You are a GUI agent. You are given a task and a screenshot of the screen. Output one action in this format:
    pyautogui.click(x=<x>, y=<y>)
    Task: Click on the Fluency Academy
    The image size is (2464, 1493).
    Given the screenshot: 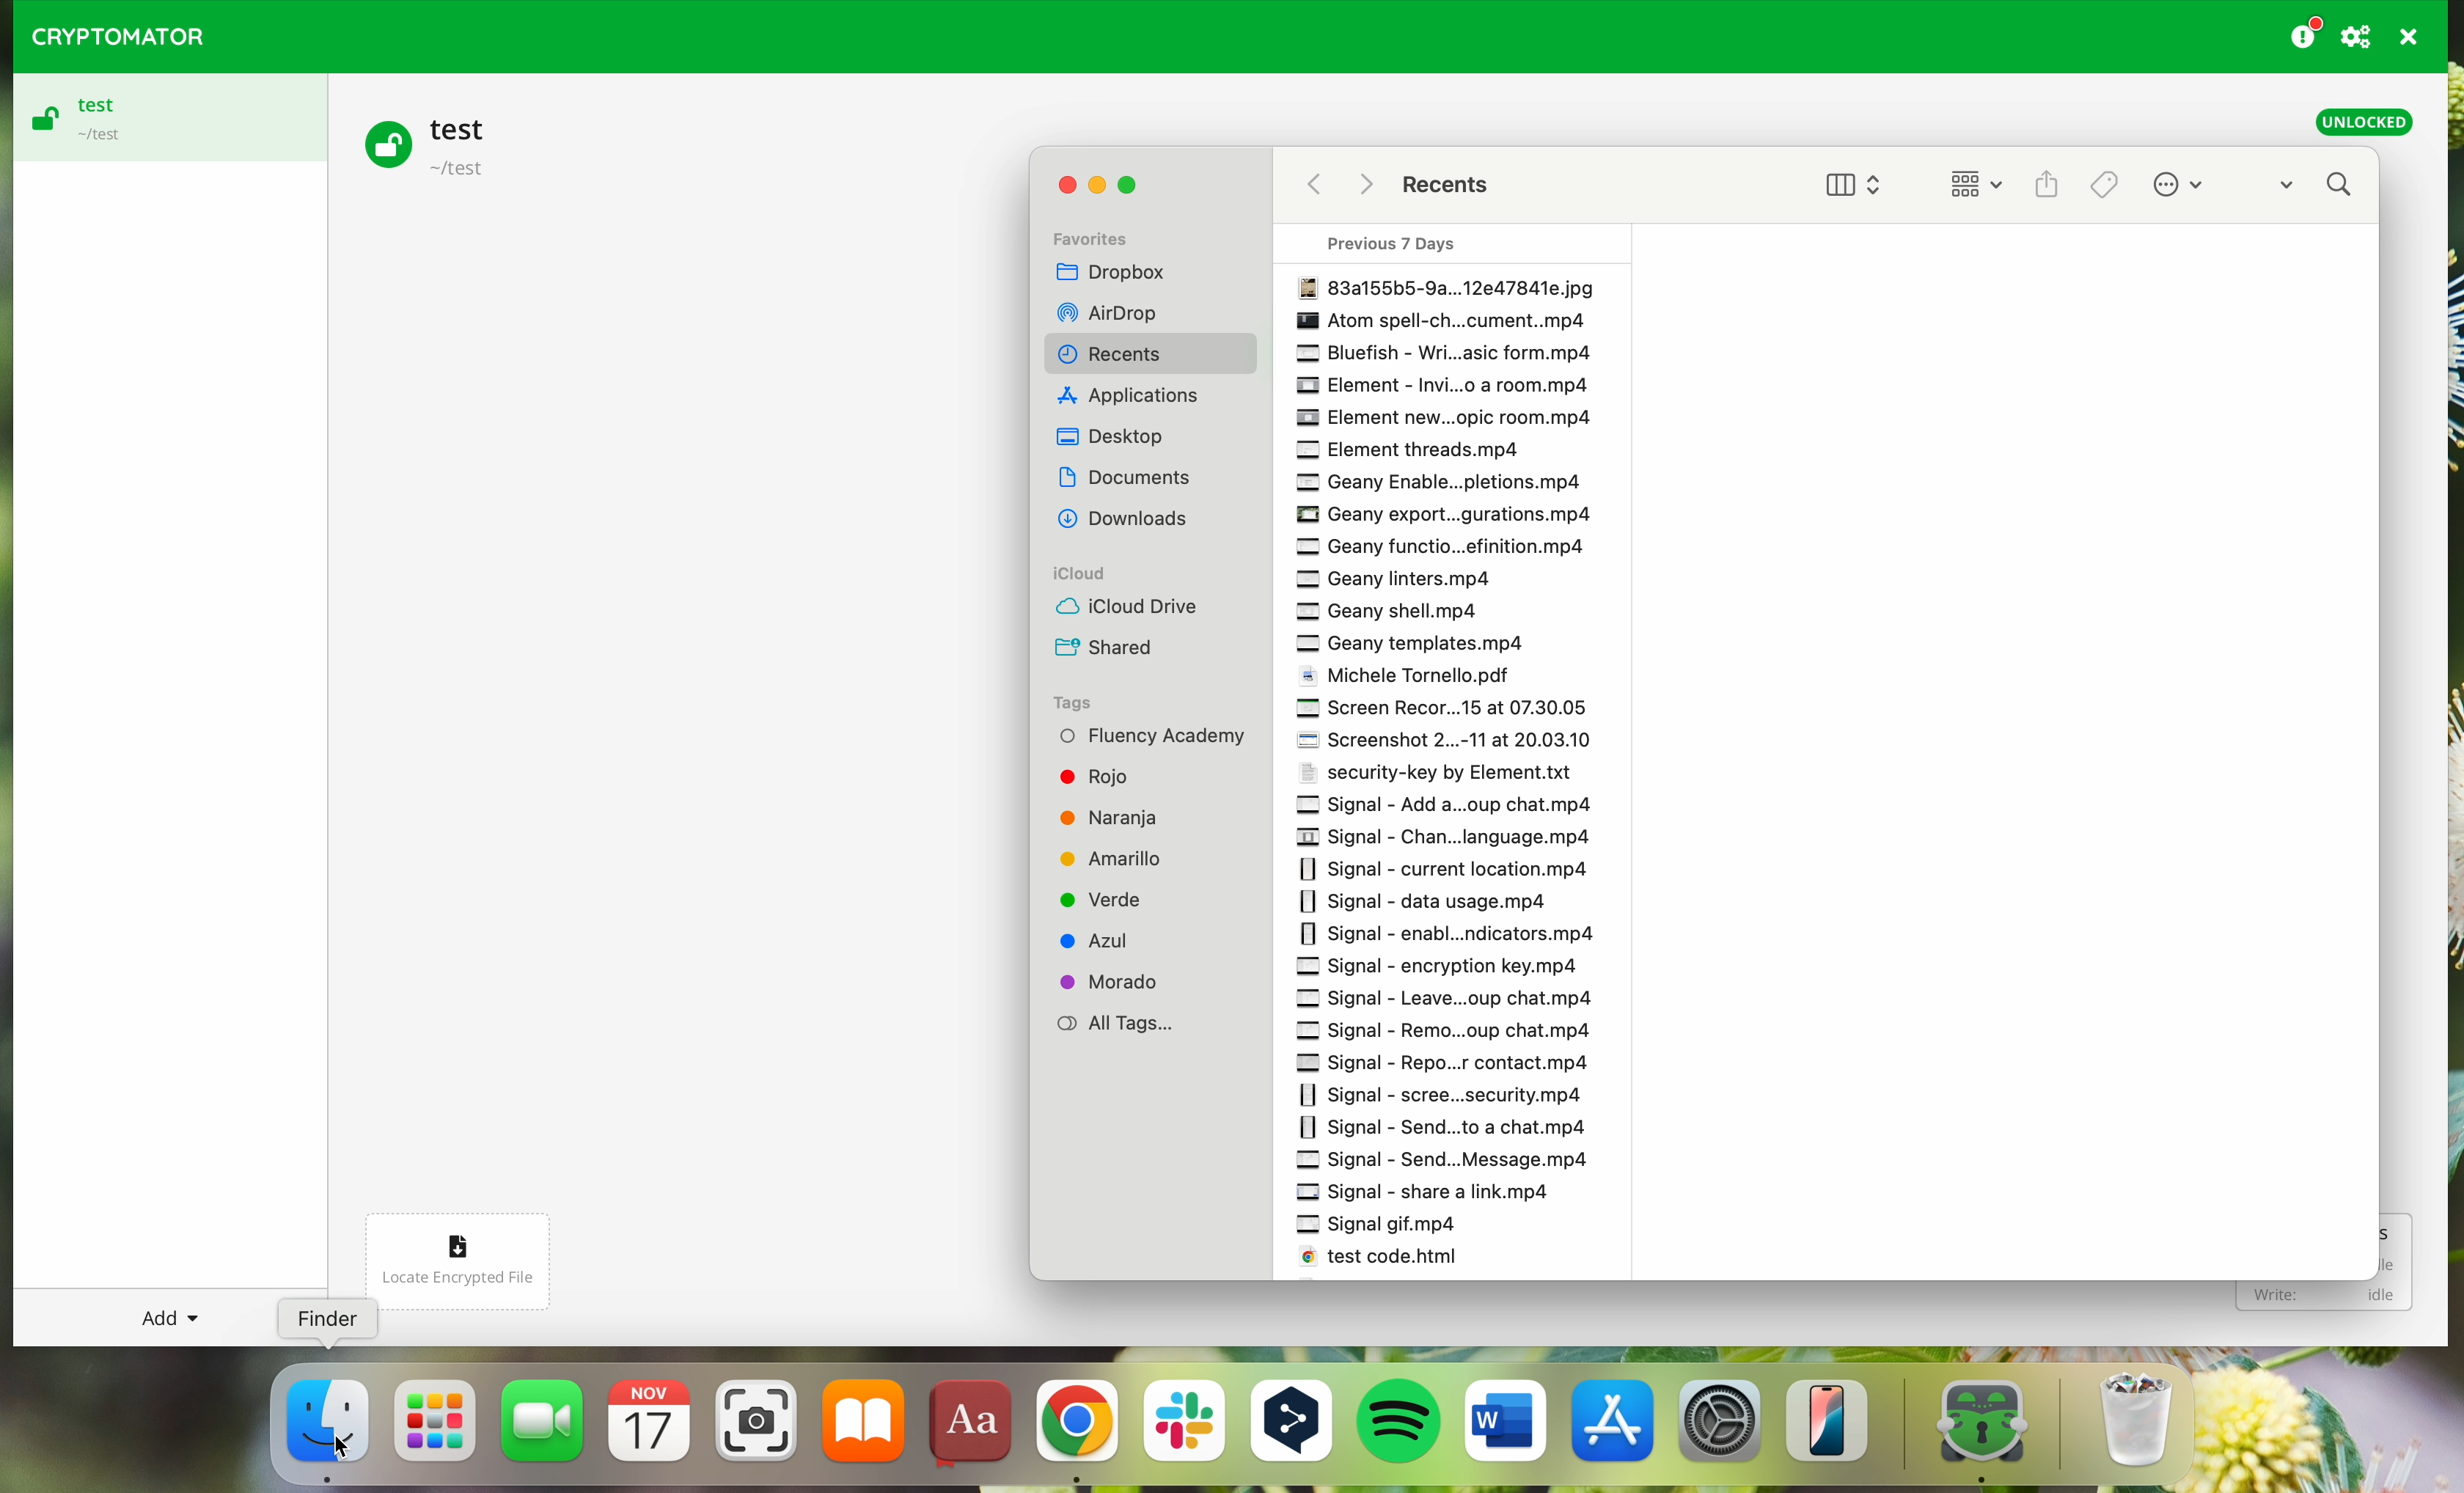 What is the action you would take?
    pyautogui.click(x=1154, y=736)
    